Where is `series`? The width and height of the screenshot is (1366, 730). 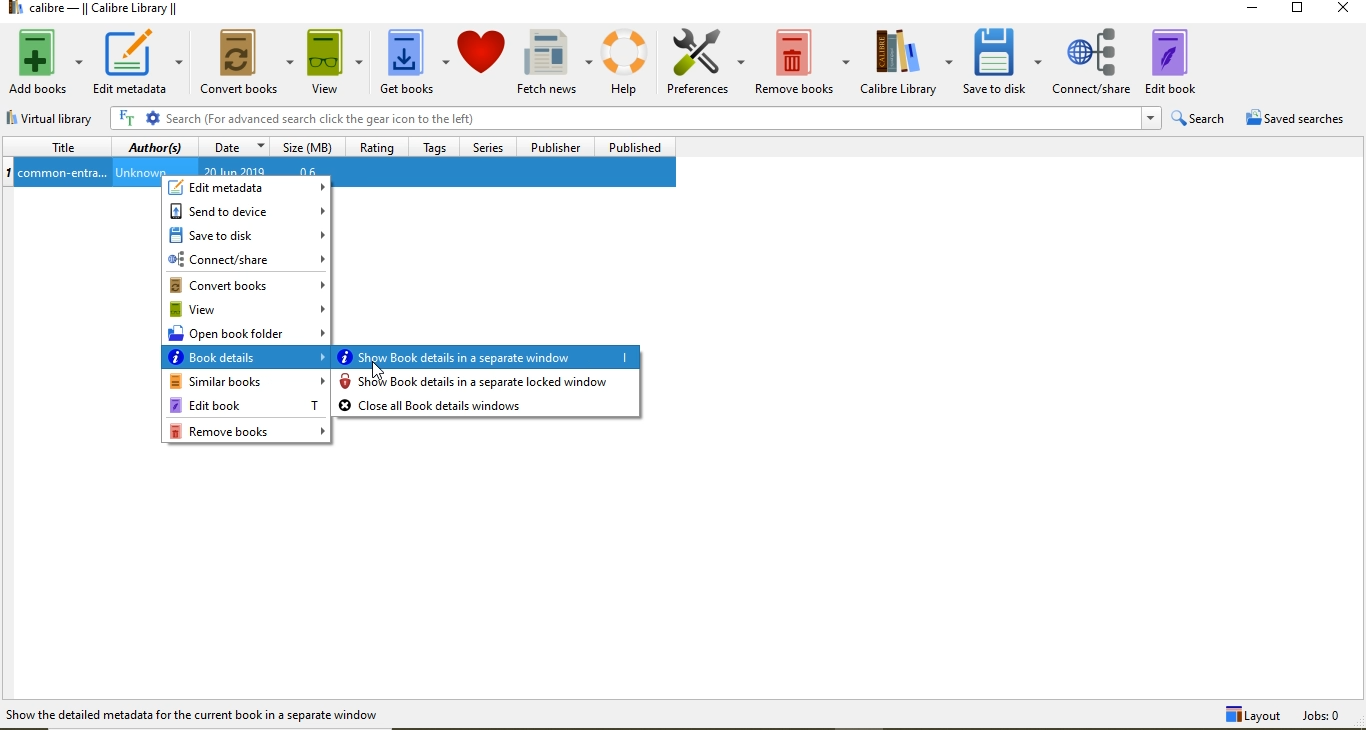 series is located at coordinates (490, 148).